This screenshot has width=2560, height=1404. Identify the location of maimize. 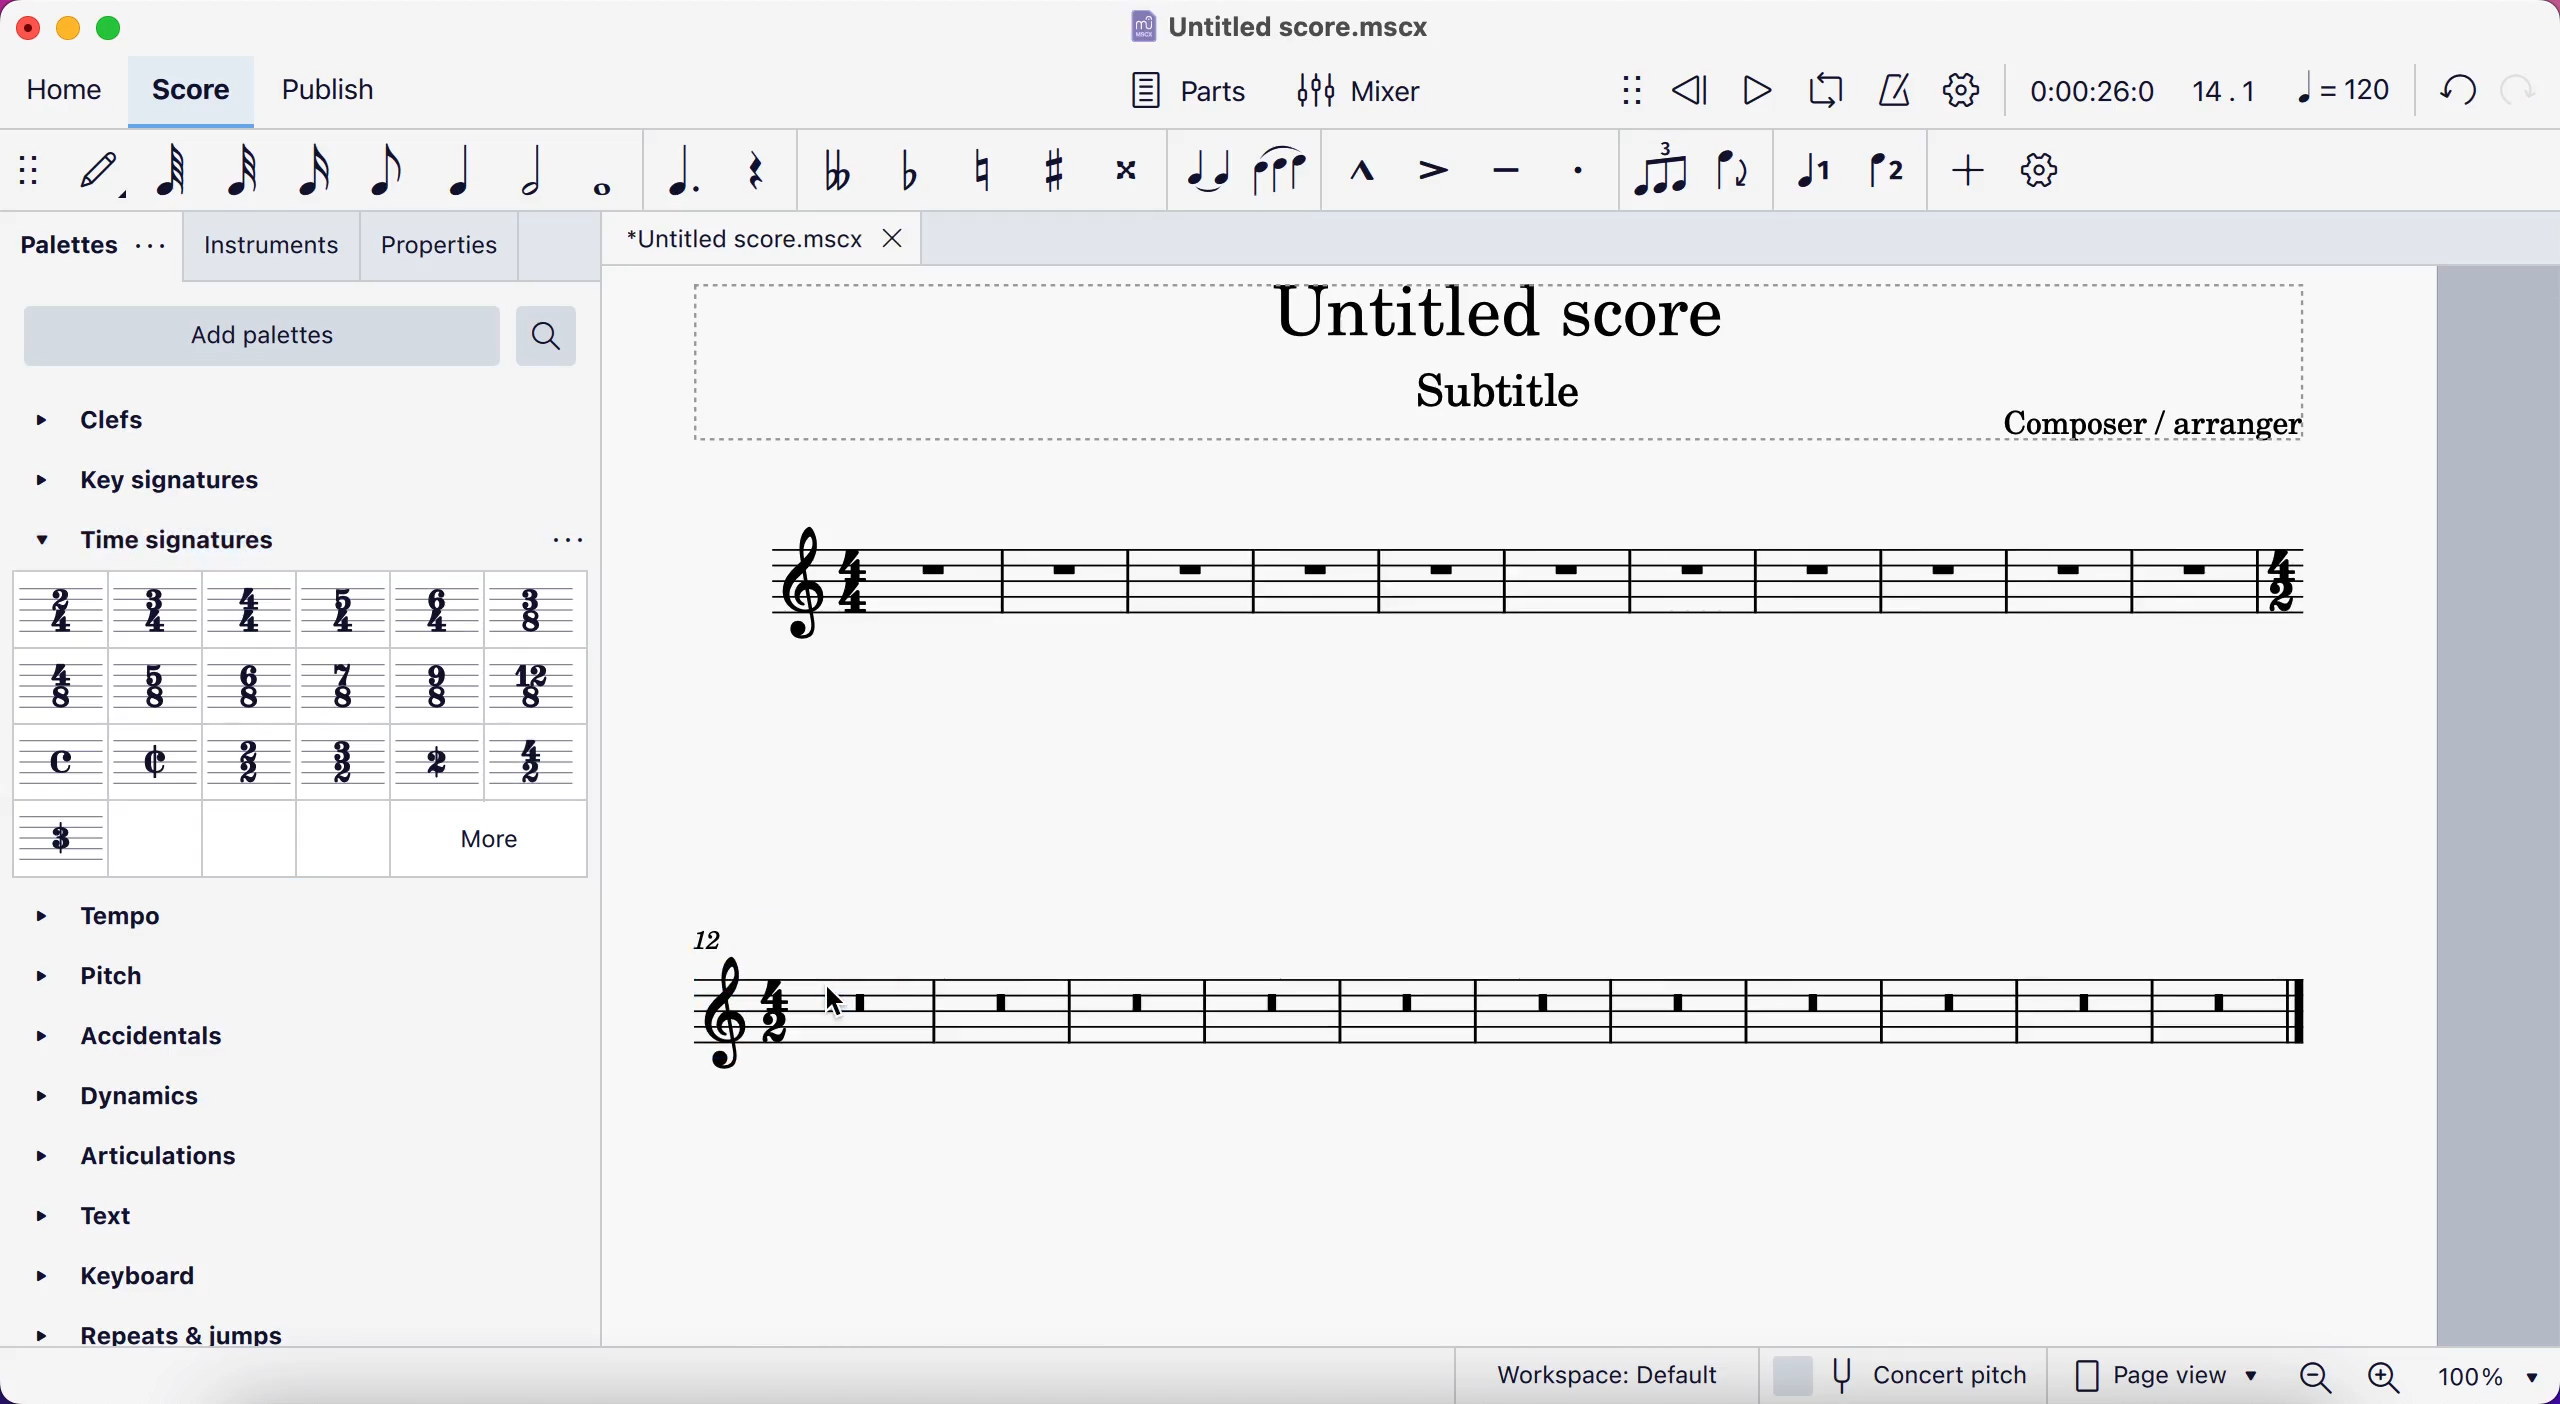
(122, 29).